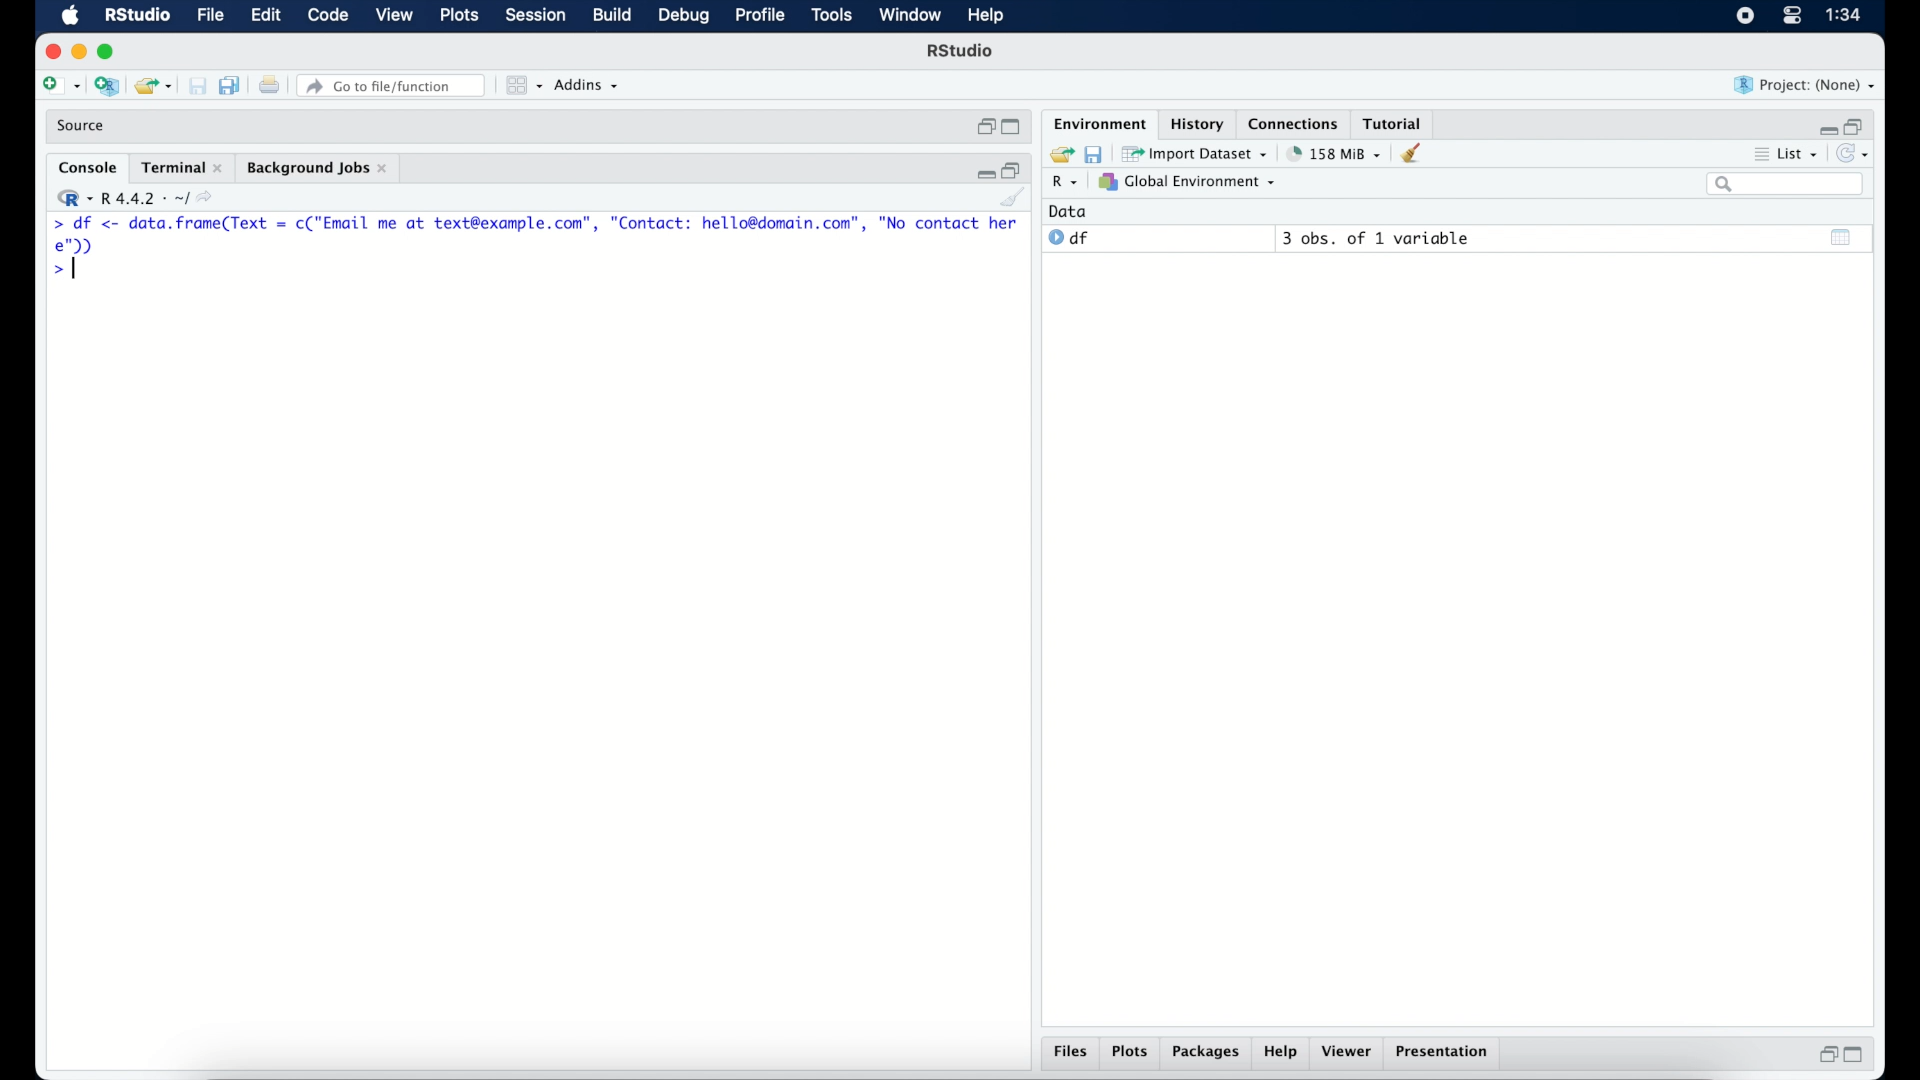 Image resolution: width=1920 pixels, height=1080 pixels. What do you see at coordinates (535, 16) in the screenshot?
I see `session` at bounding box center [535, 16].